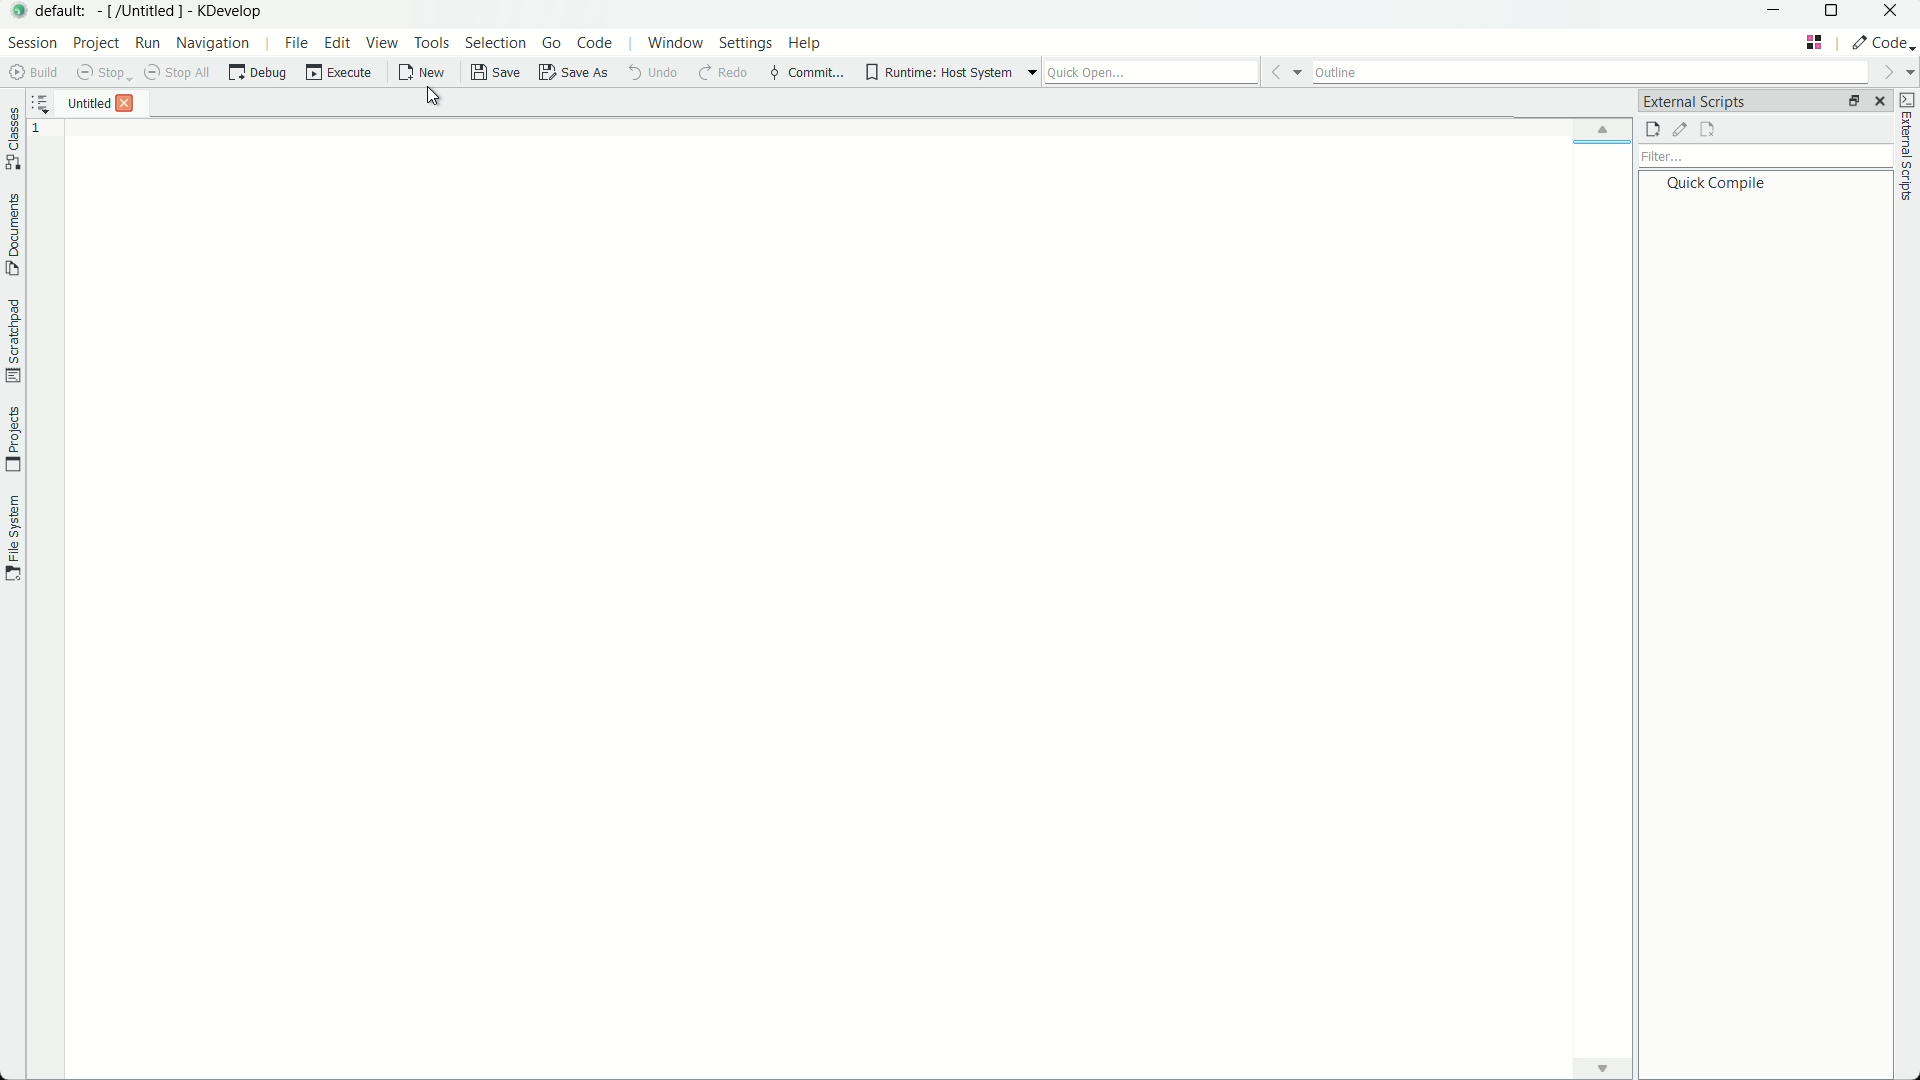 Image resolution: width=1920 pixels, height=1080 pixels. Describe the element at coordinates (805, 43) in the screenshot. I see `help menu` at that location.